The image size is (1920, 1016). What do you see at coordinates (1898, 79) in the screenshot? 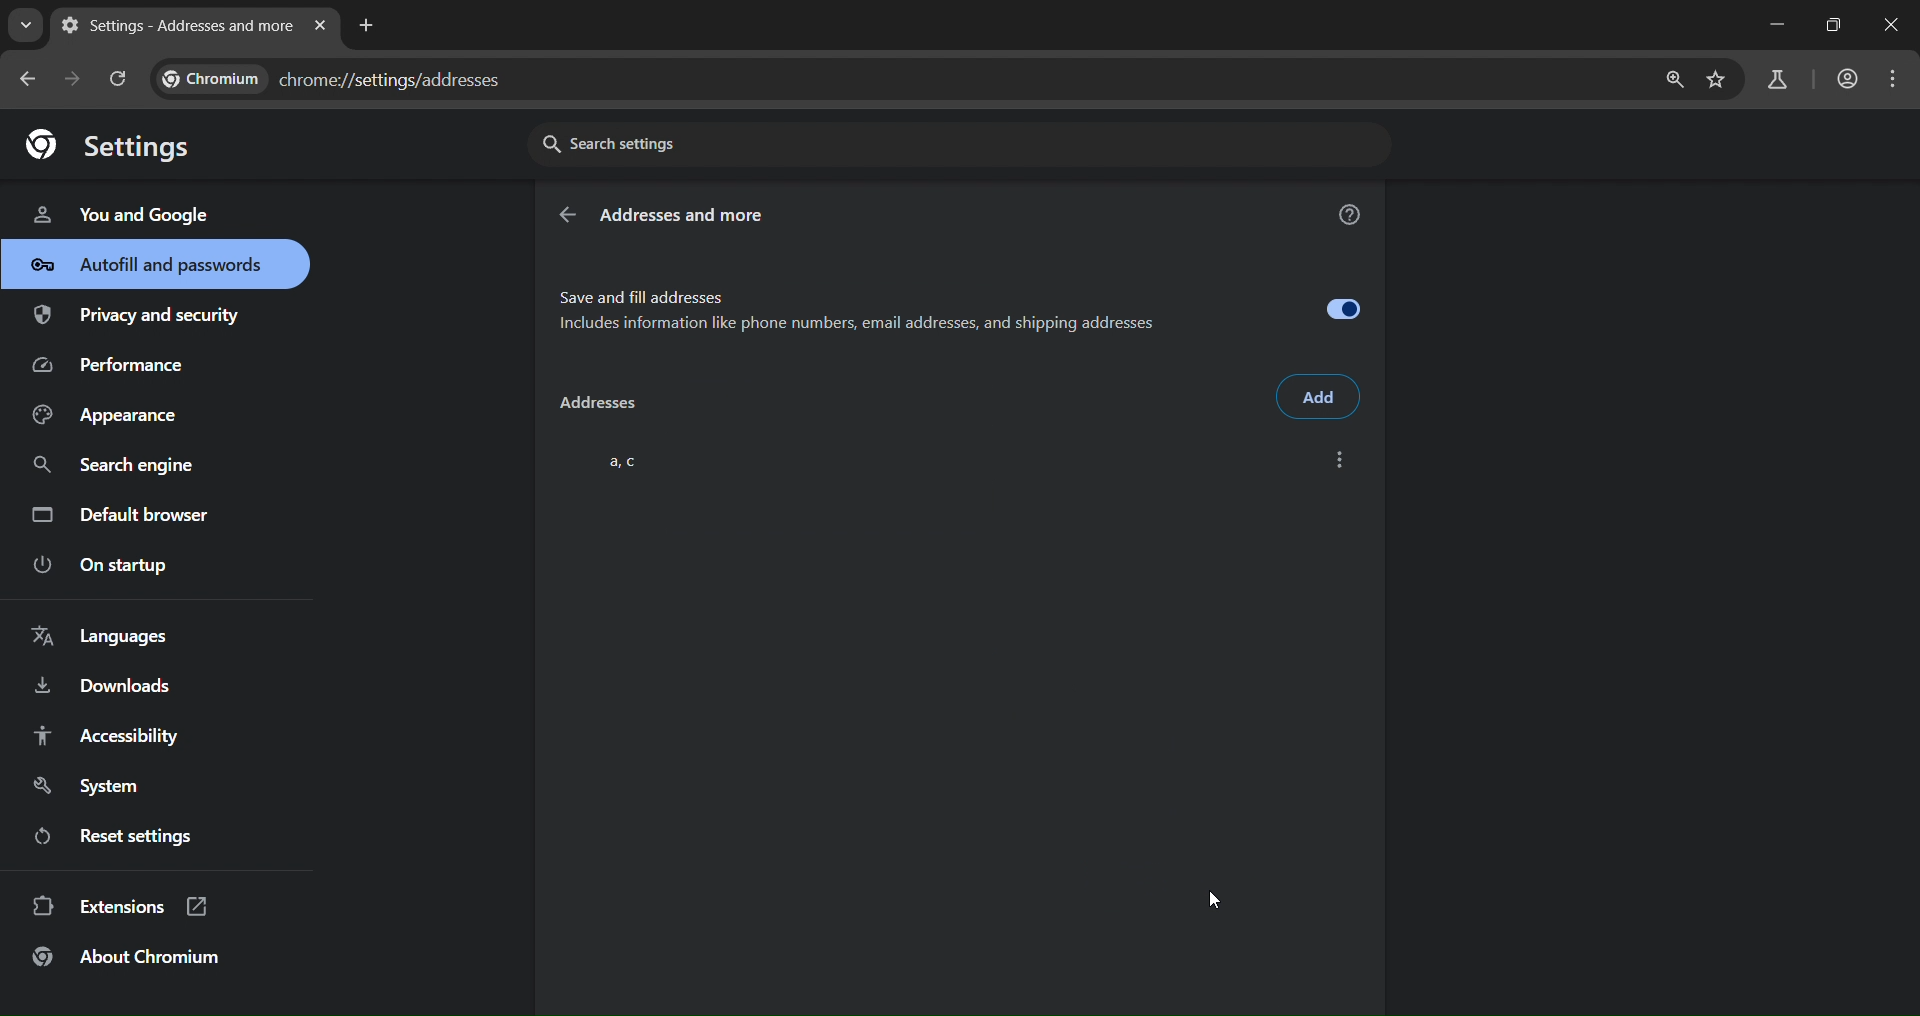
I see `menu` at bounding box center [1898, 79].